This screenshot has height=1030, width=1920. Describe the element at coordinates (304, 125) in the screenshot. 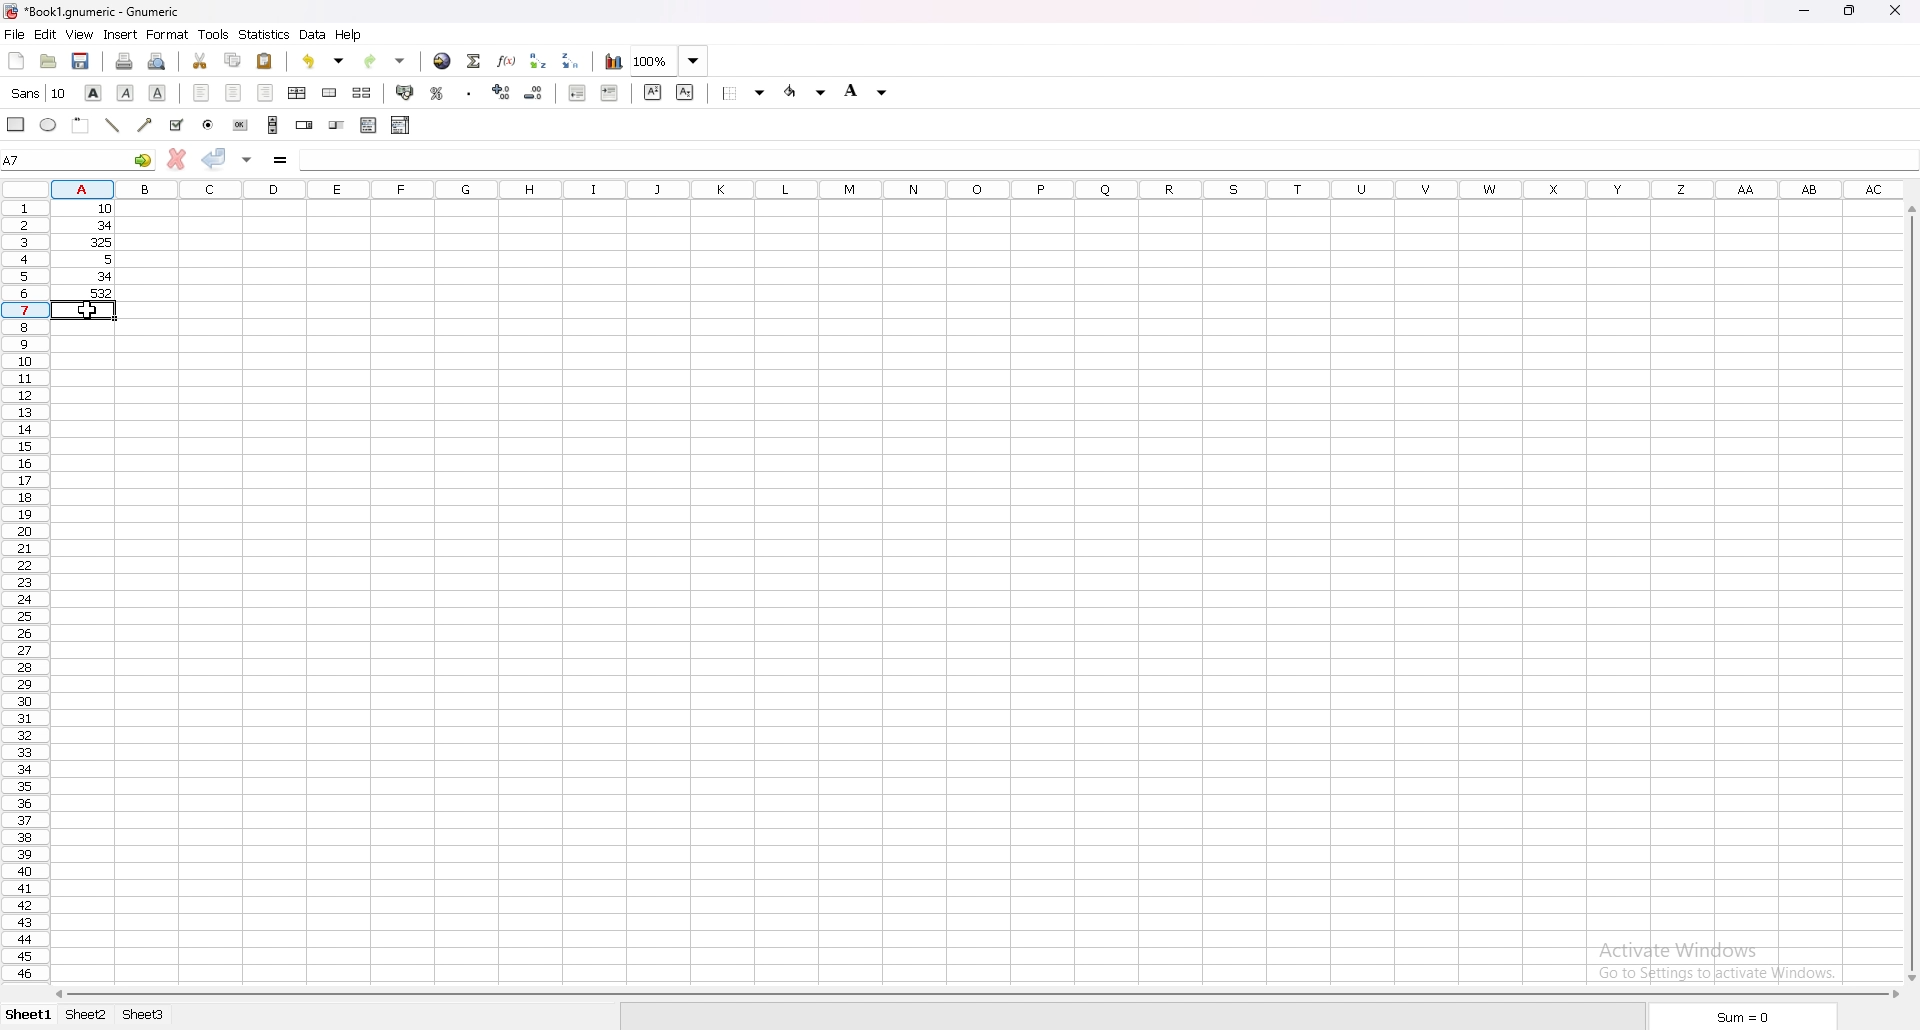

I see `spin button` at that location.